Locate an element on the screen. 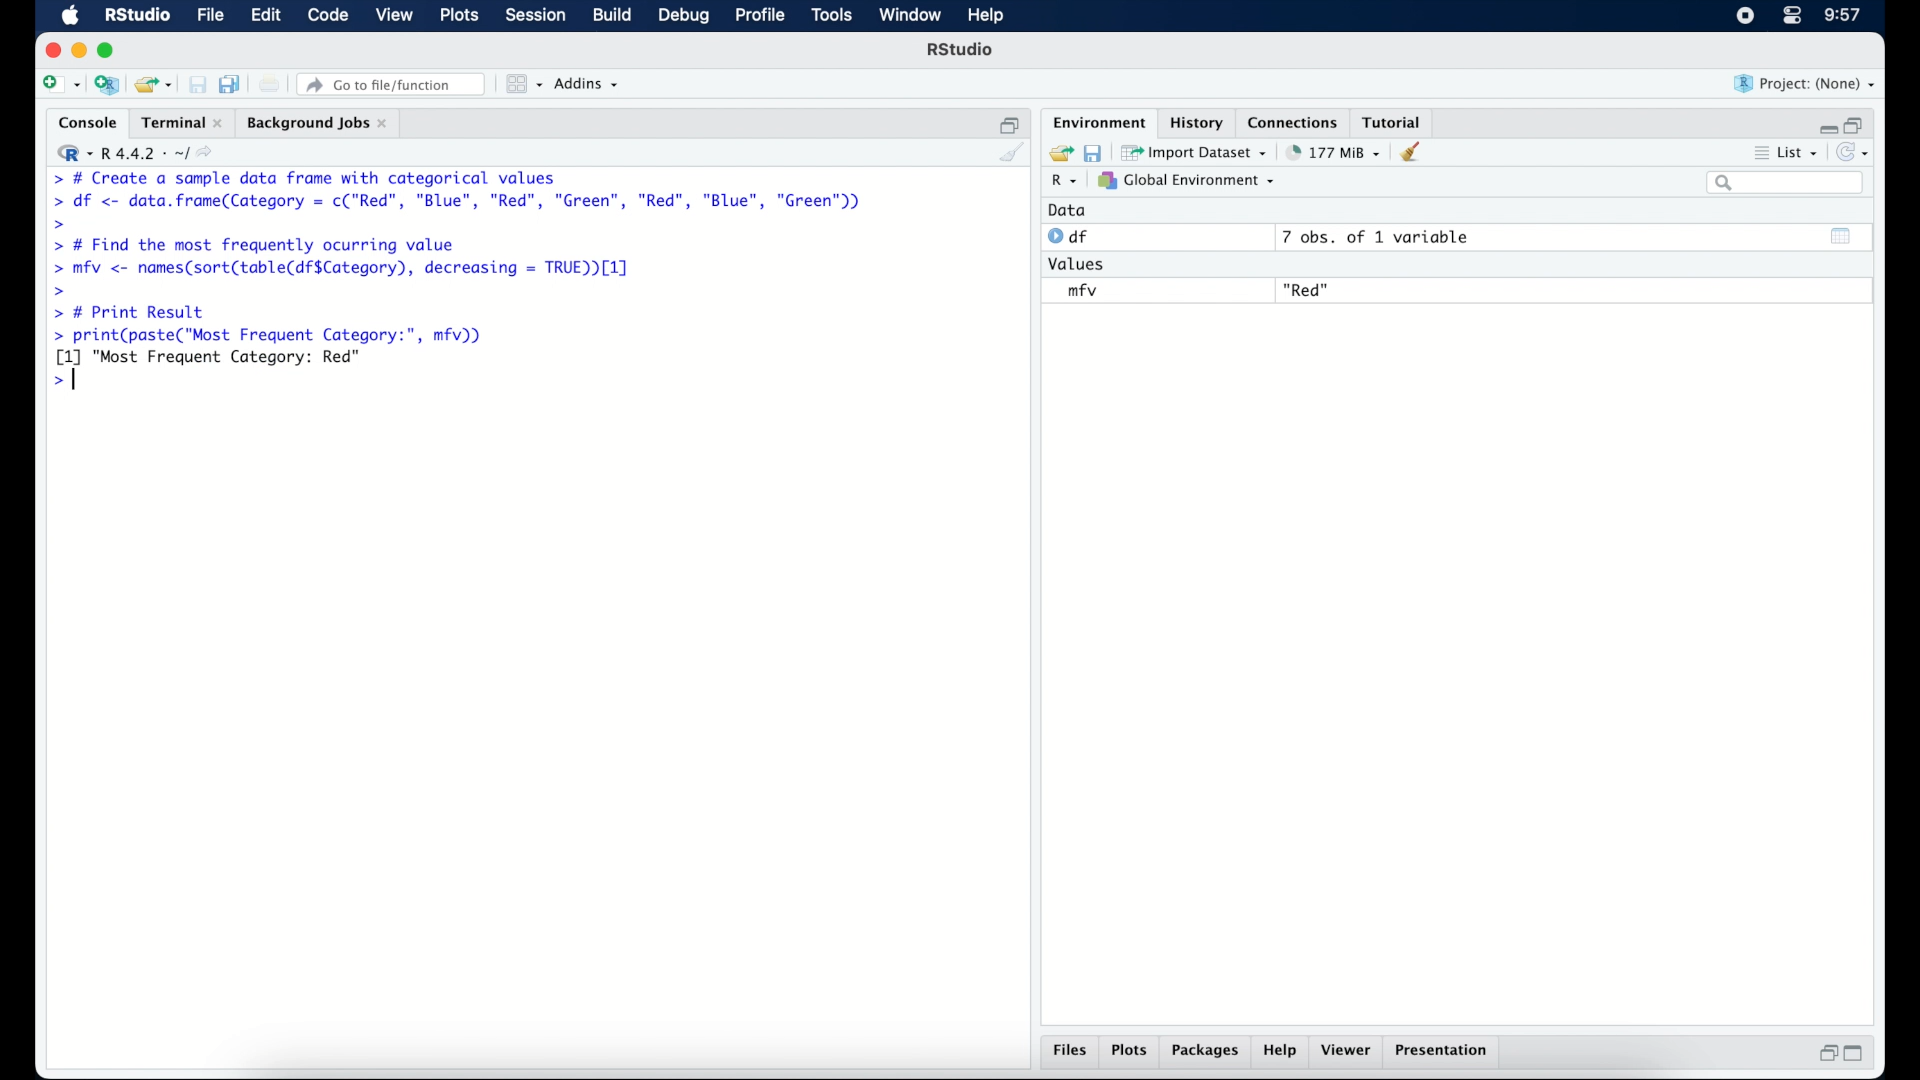 The height and width of the screenshot is (1080, 1920). restore down is located at coordinates (1859, 123).